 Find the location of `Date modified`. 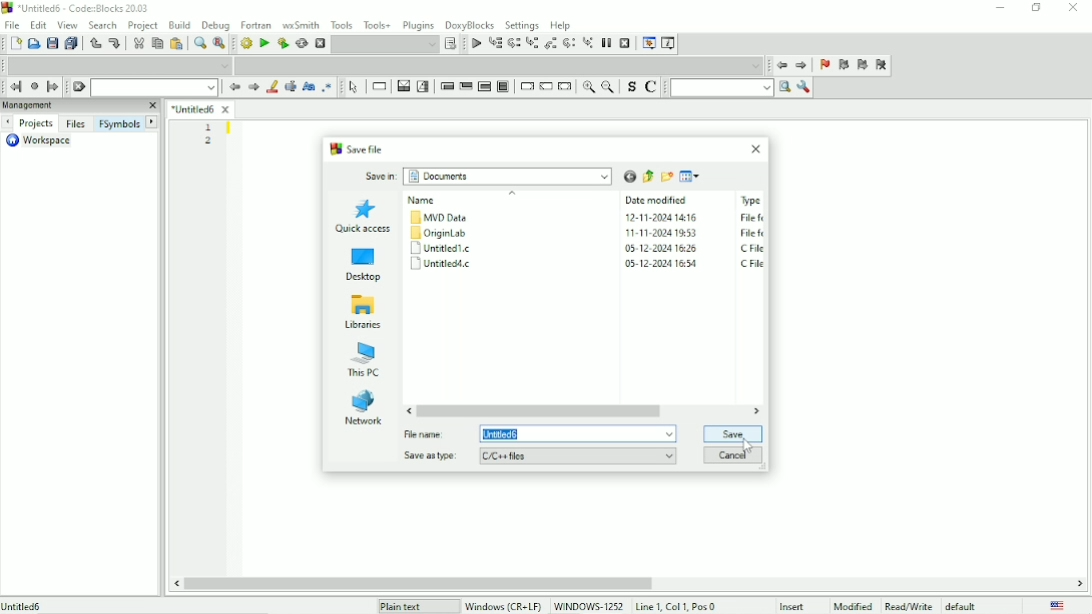

Date modified is located at coordinates (662, 232).